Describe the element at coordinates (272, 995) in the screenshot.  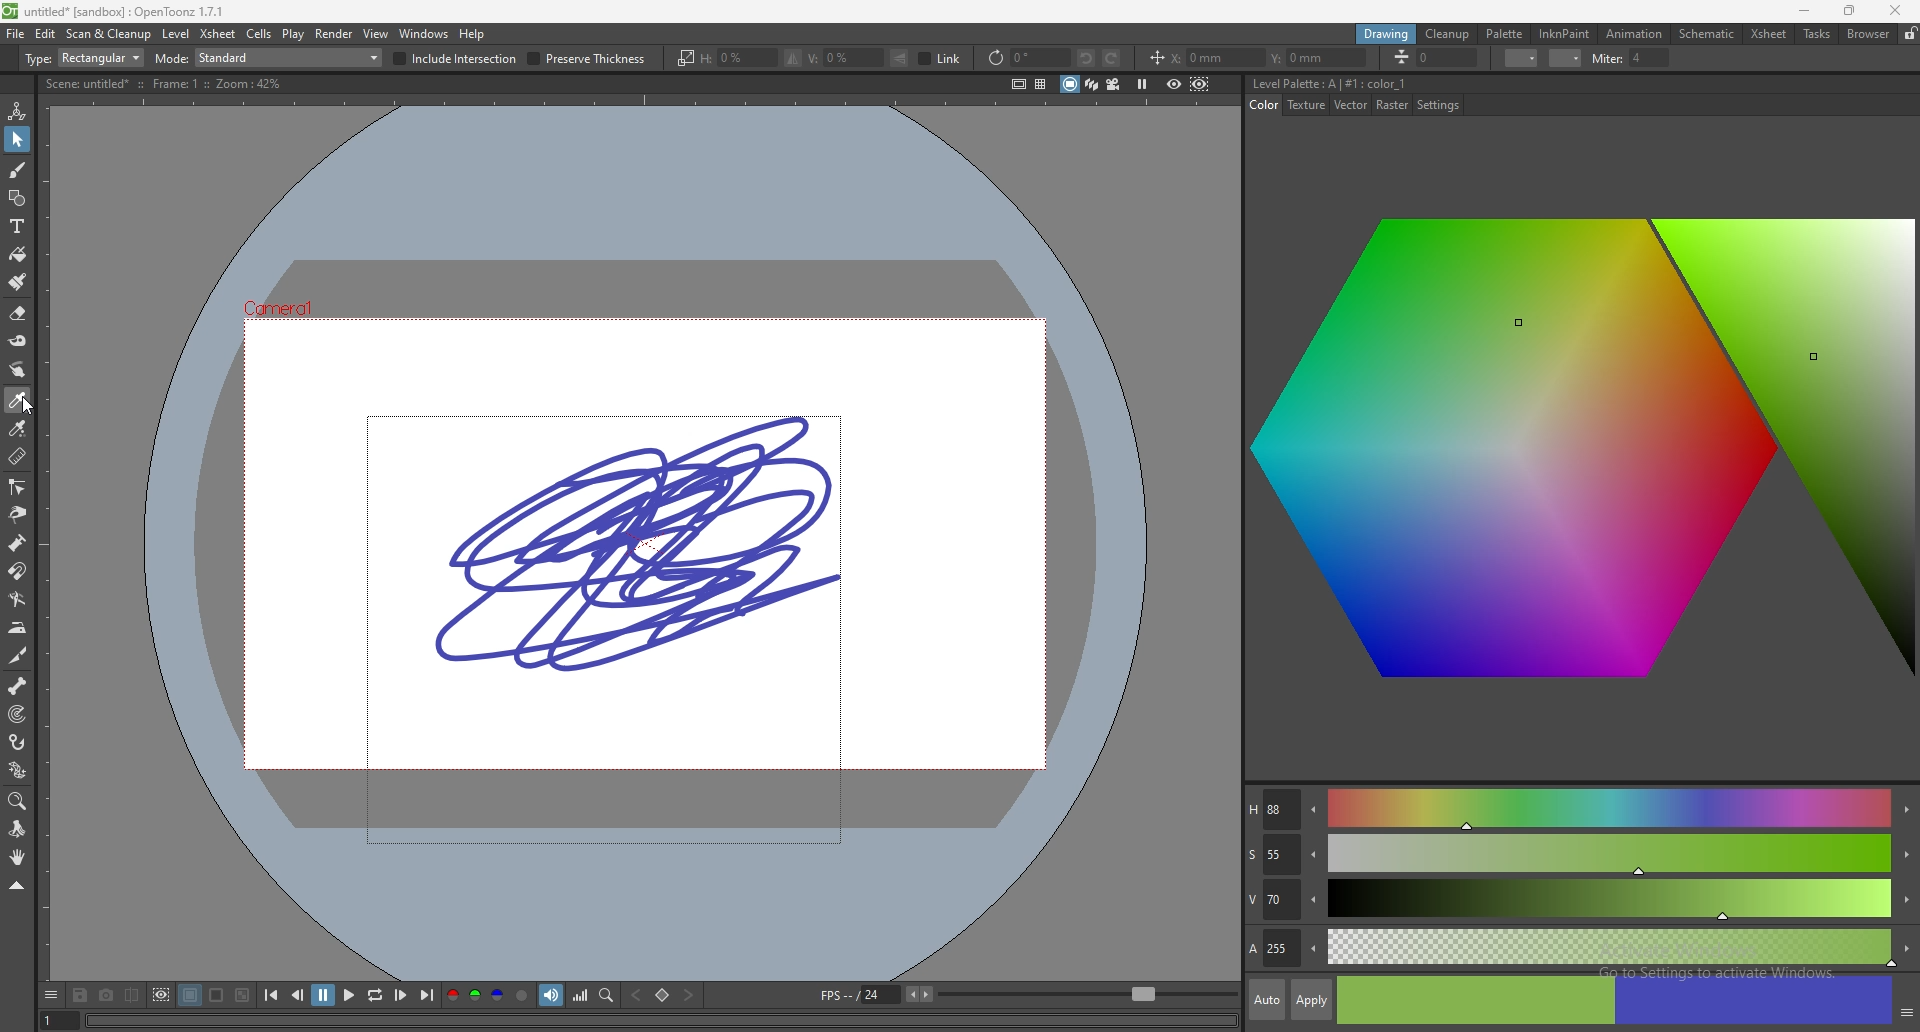
I see `first frame` at that location.